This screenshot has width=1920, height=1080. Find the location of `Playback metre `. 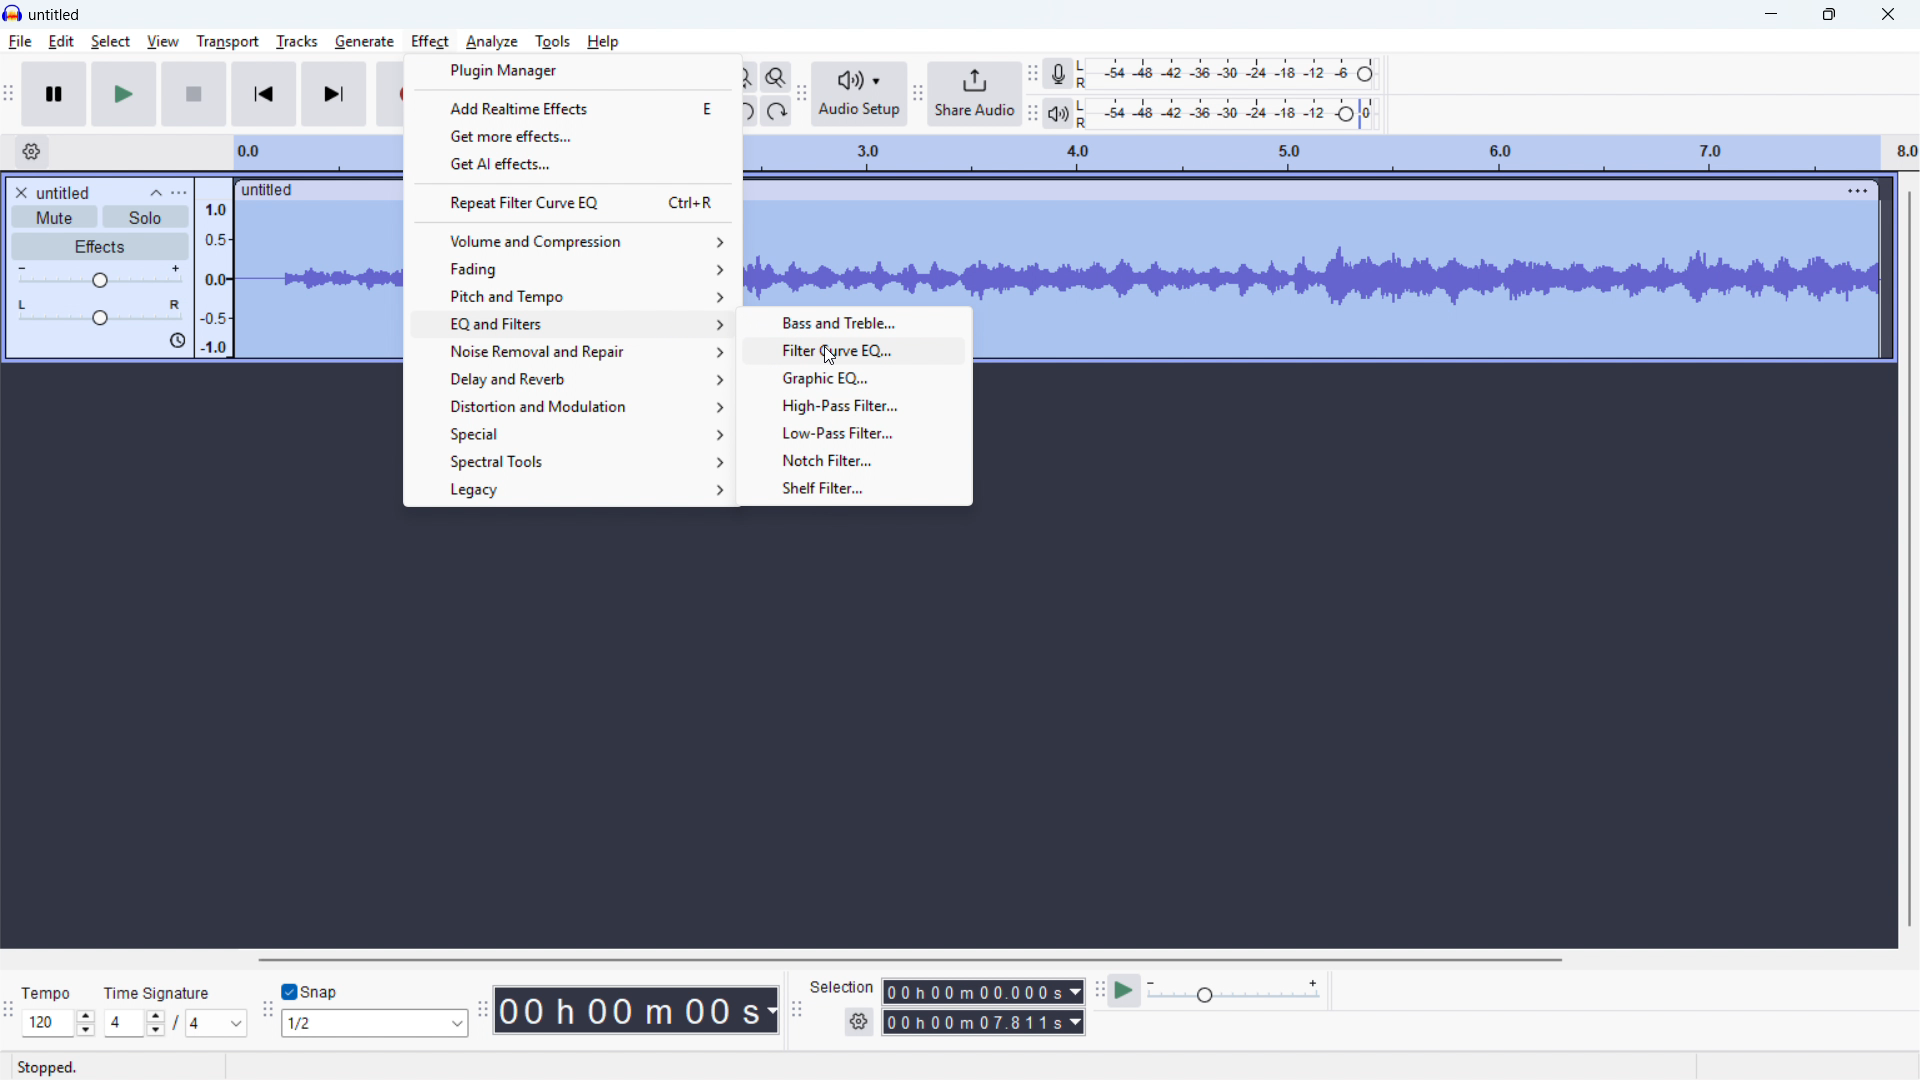

Playback metre  is located at coordinates (1057, 114).